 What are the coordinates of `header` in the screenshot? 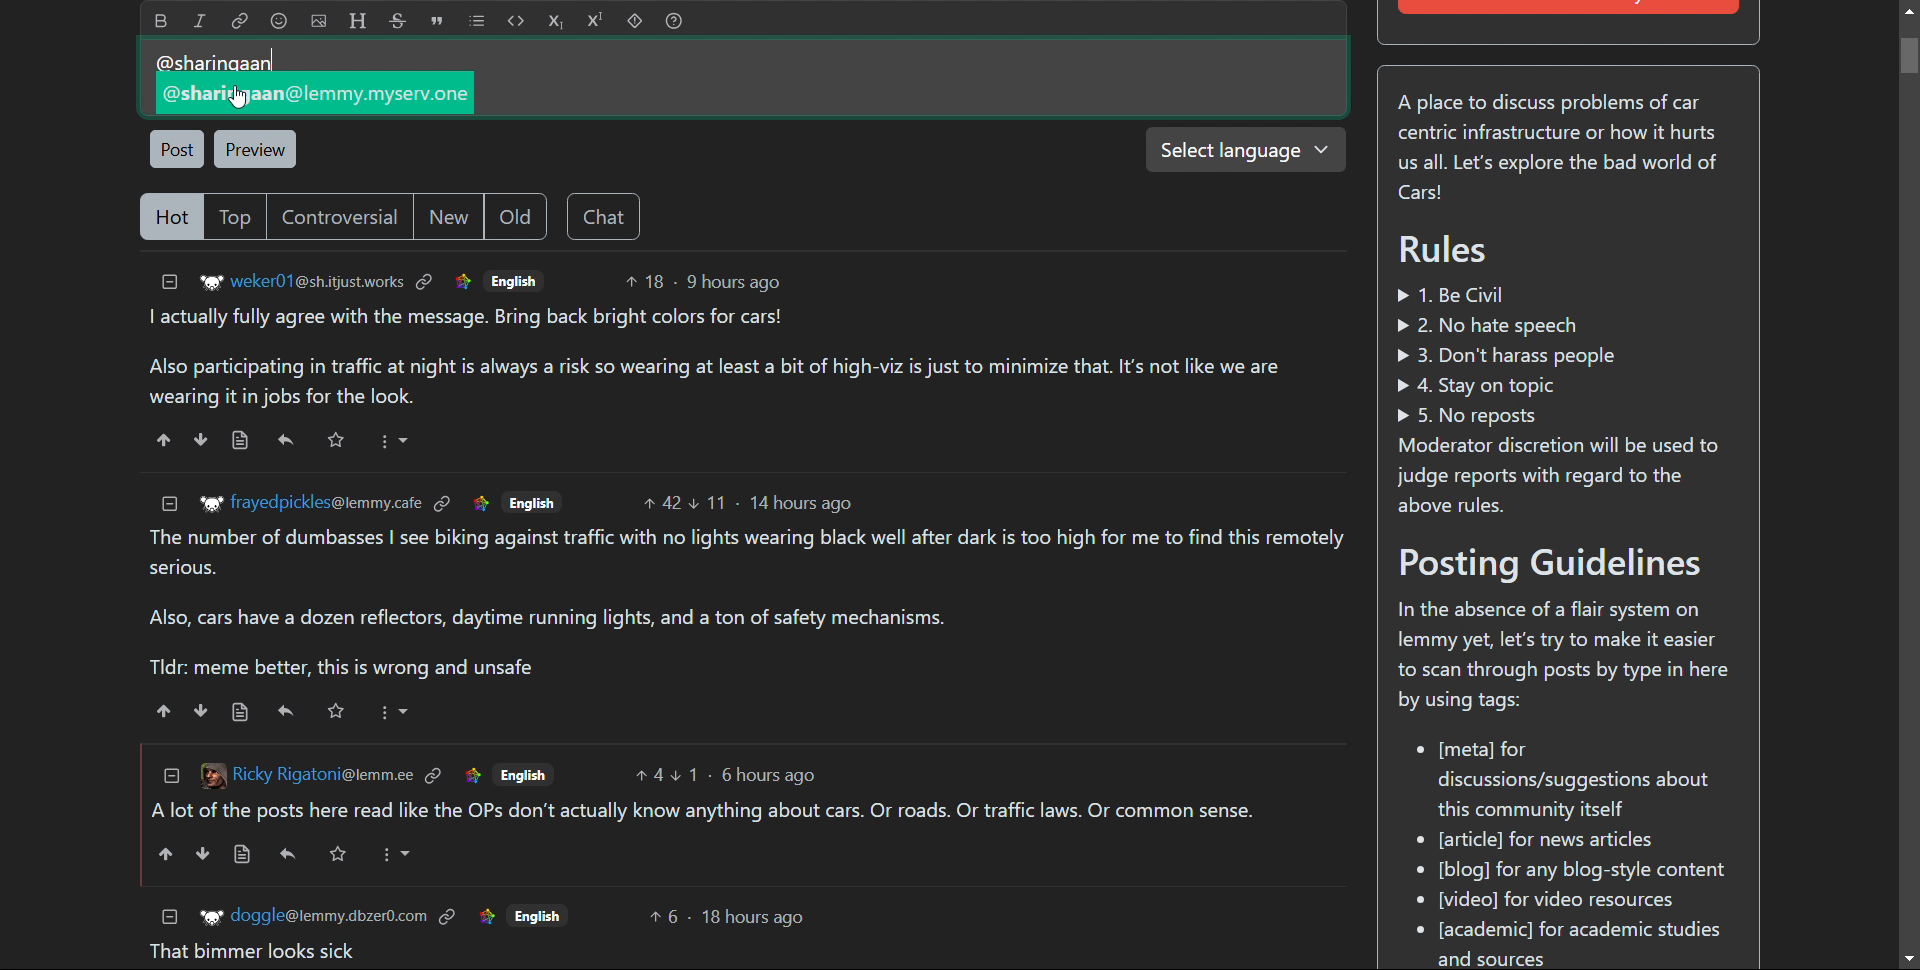 It's located at (356, 21).